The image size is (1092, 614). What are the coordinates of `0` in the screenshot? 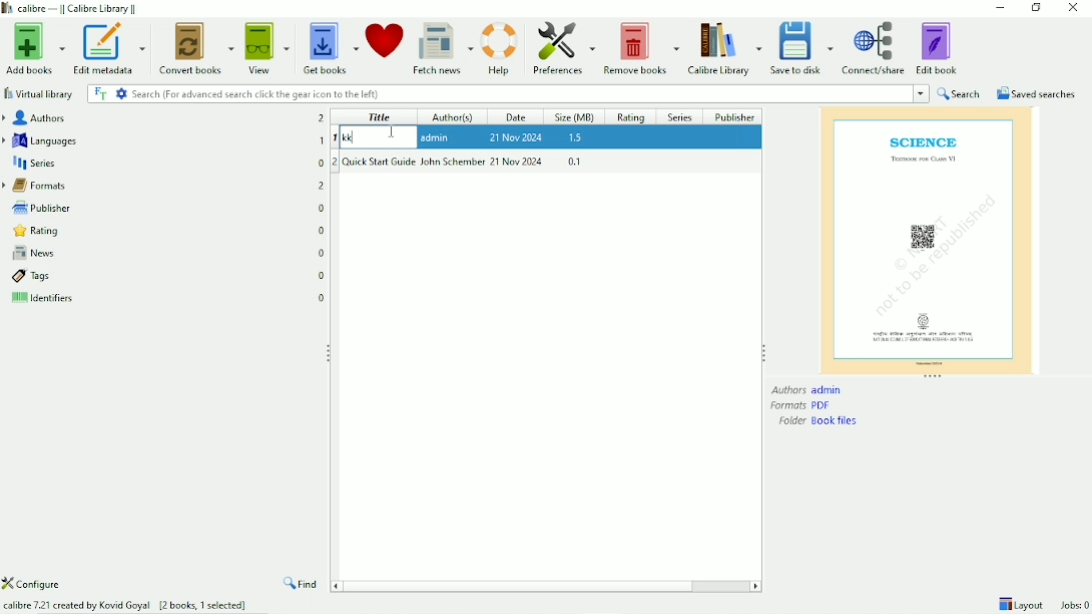 It's located at (322, 232).